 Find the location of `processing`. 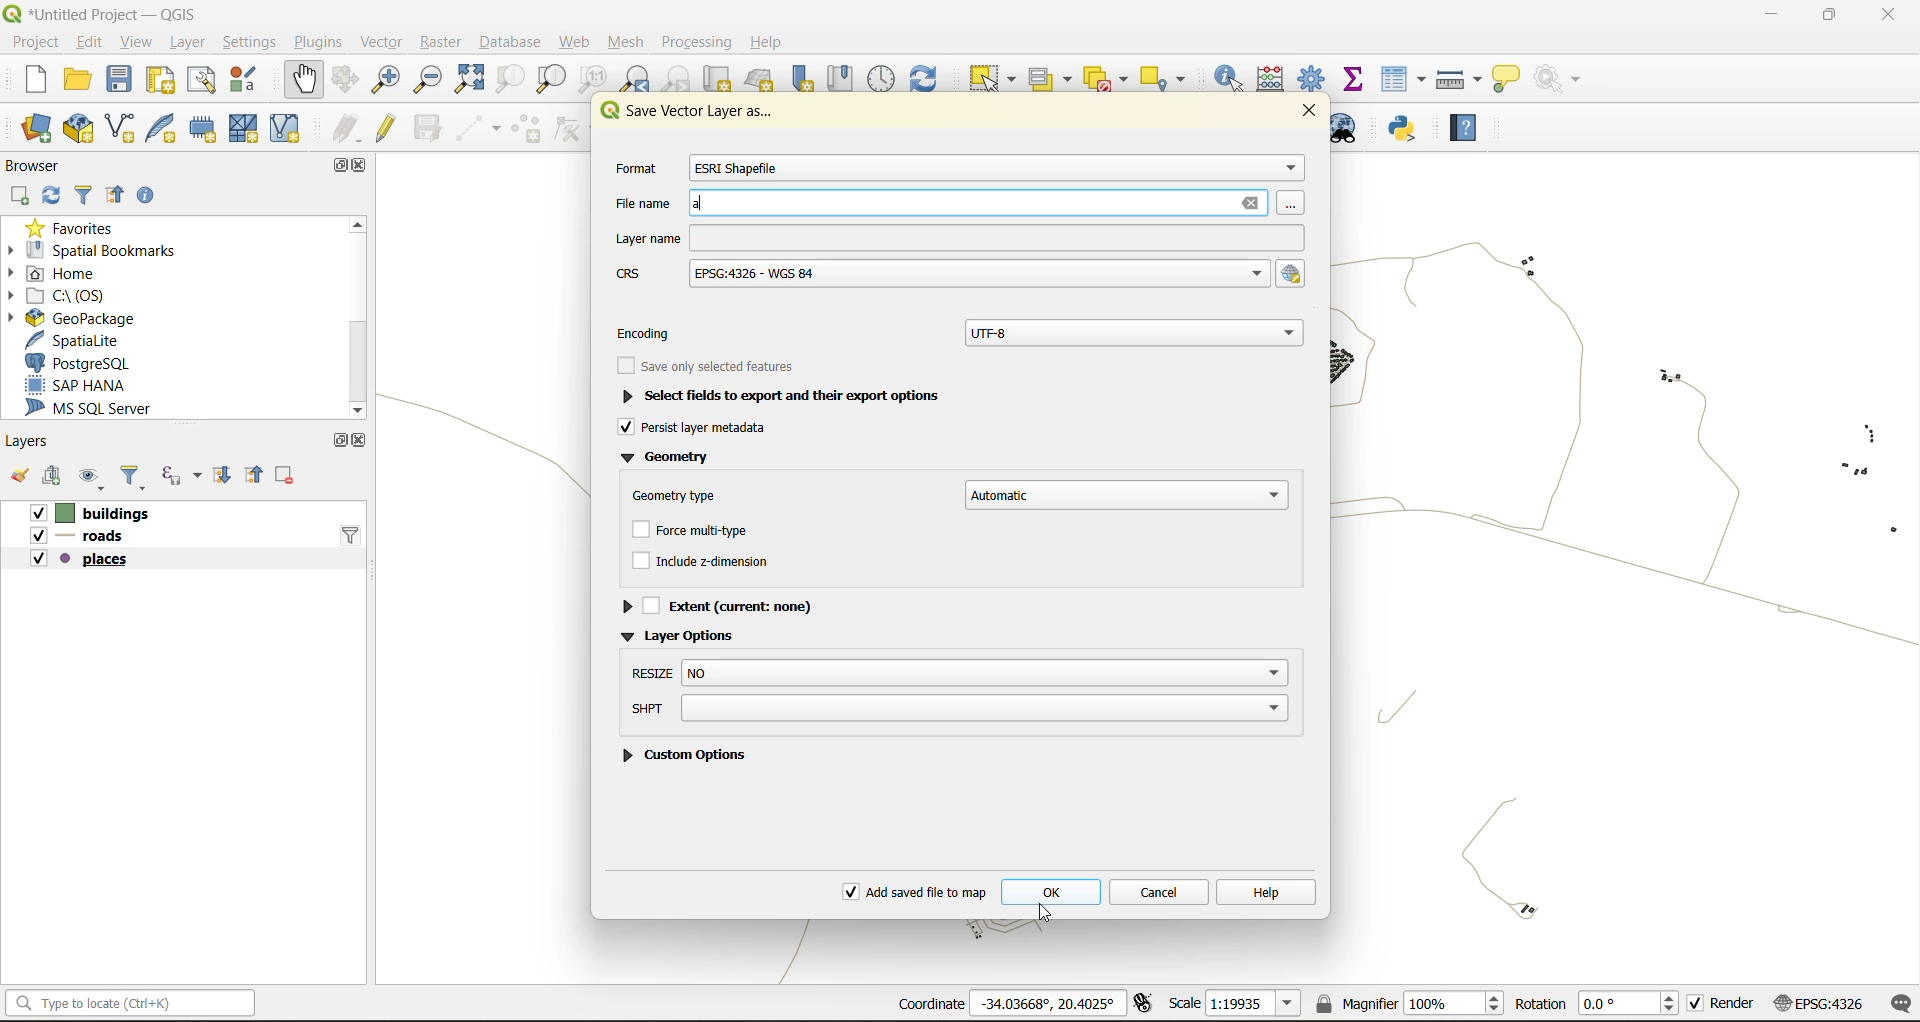

processing is located at coordinates (697, 38).